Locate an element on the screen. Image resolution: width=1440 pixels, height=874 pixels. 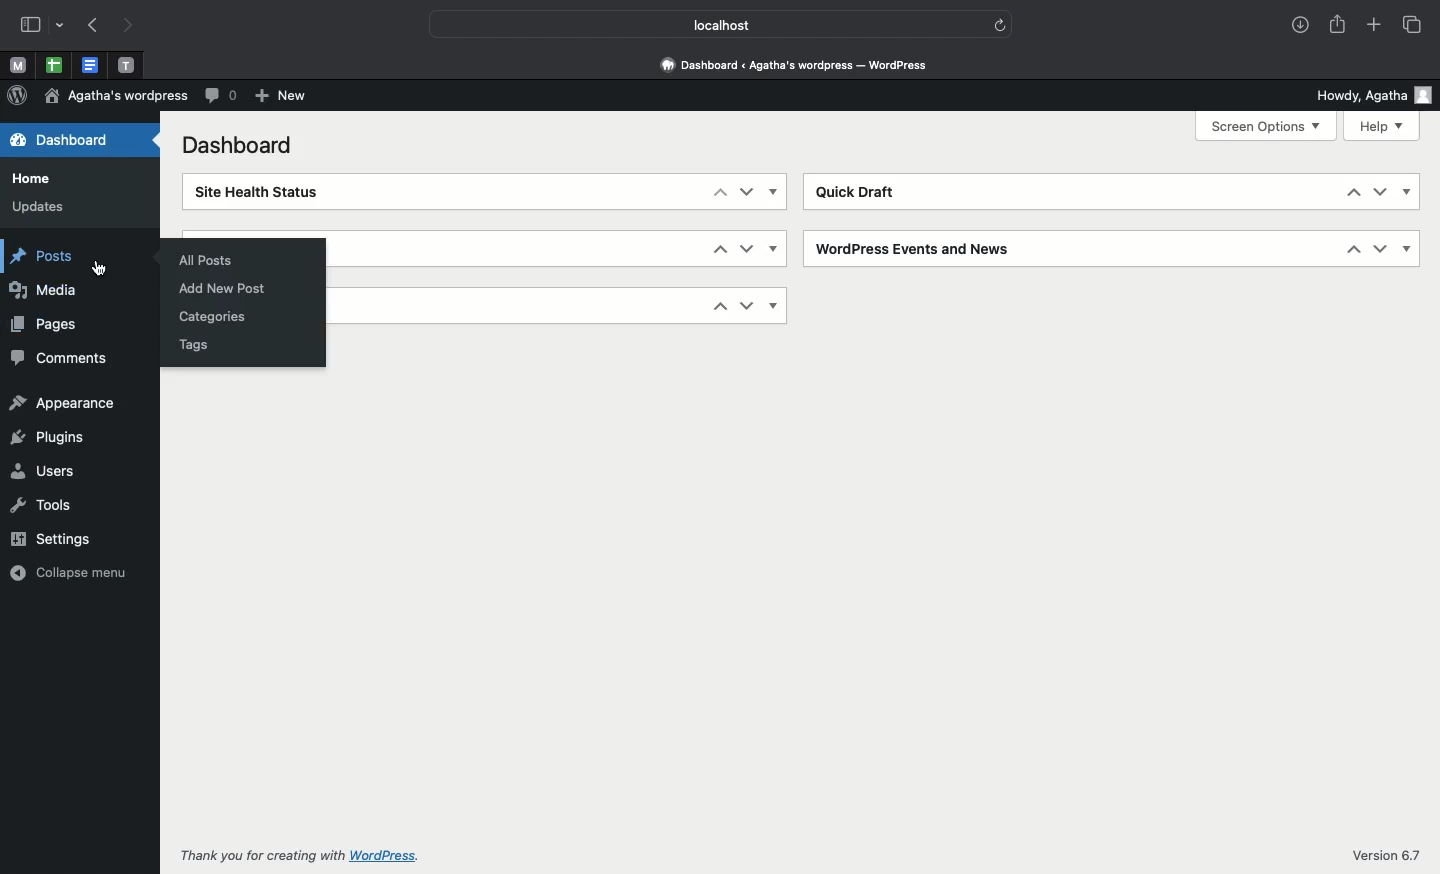
Hide is located at coordinates (776, 250).